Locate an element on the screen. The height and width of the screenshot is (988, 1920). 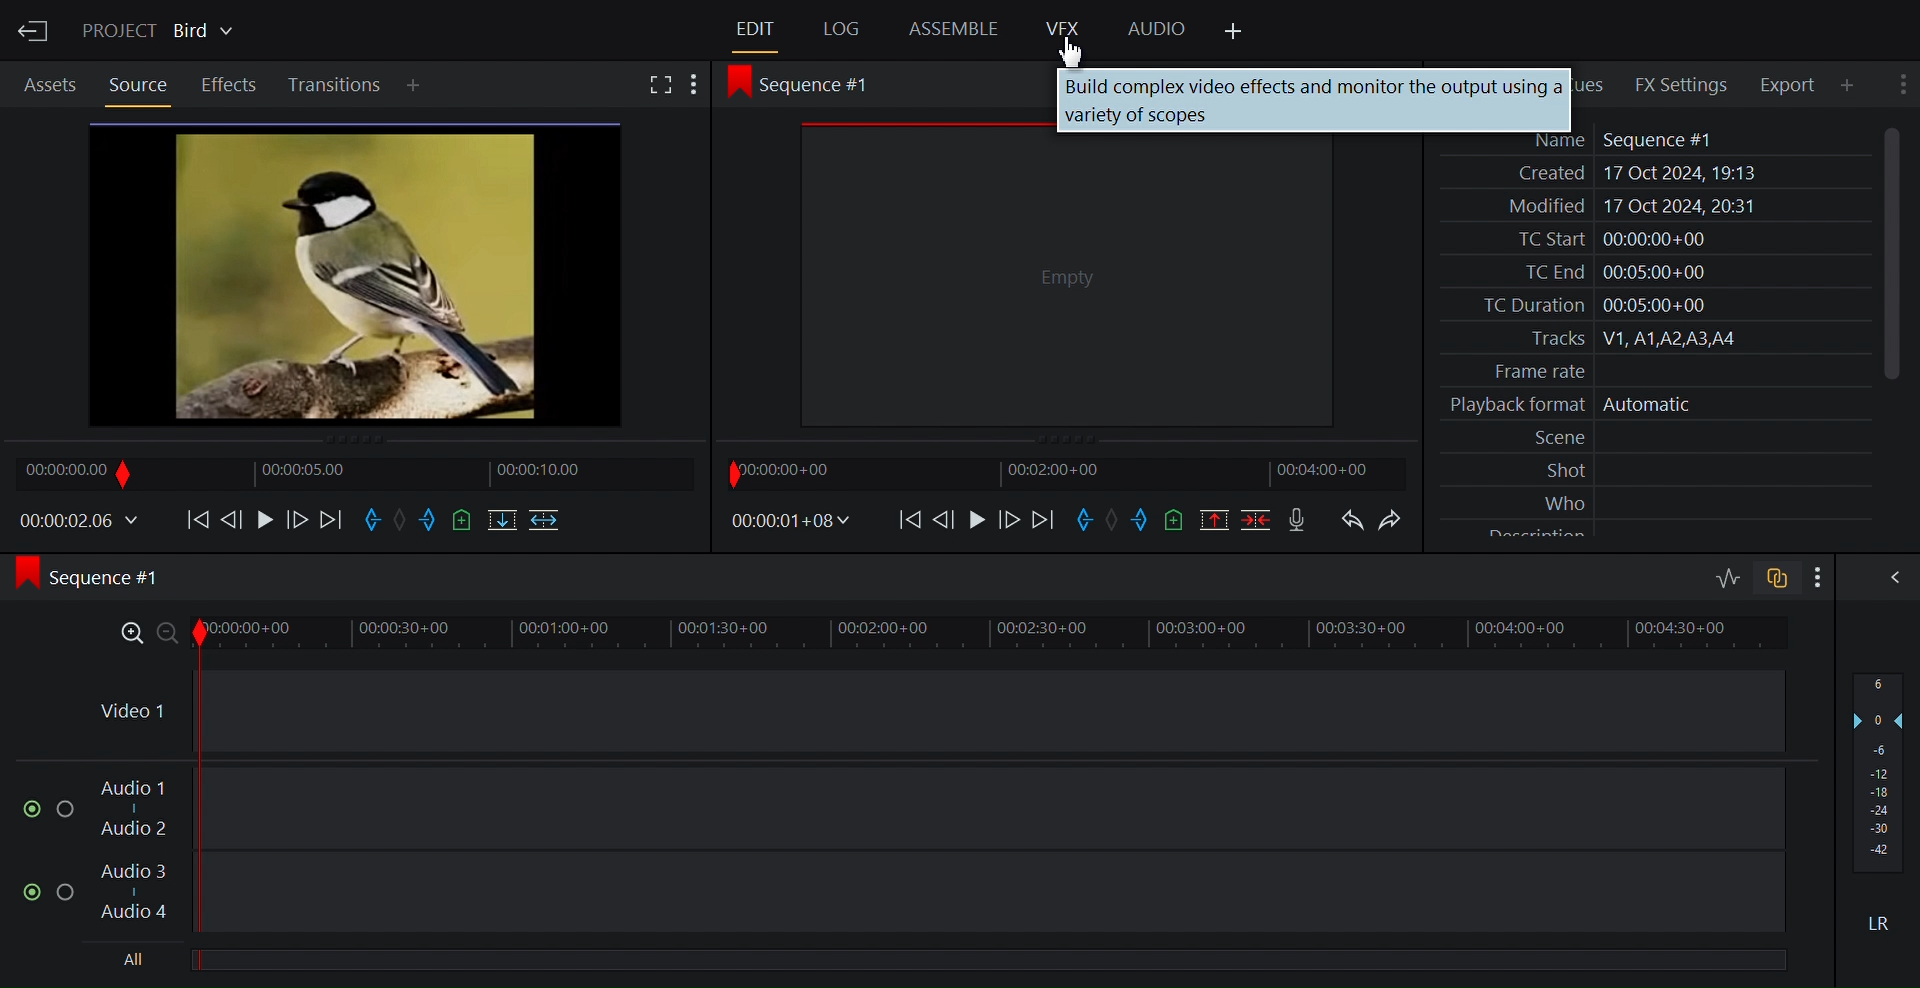
Show source clips is located at coordinates (352, 274).